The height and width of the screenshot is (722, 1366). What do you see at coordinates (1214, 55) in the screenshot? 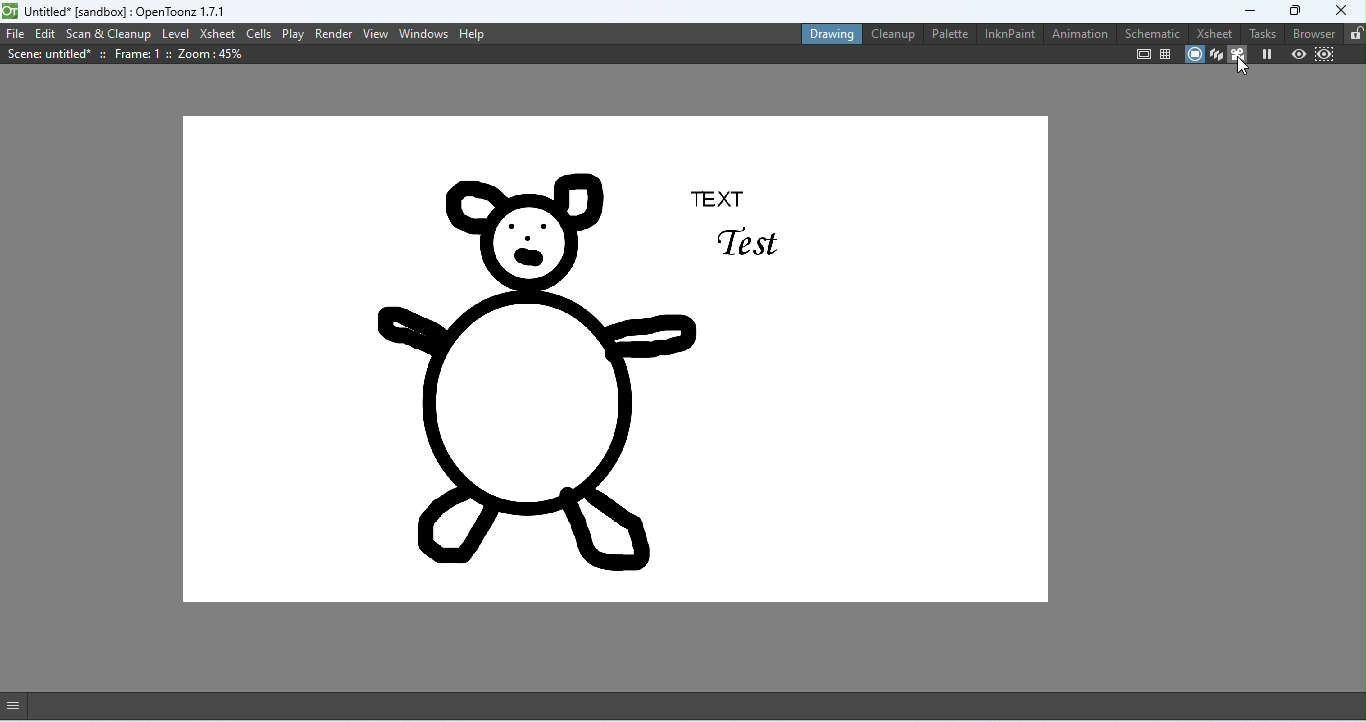
I see `3D view` at bounding box center [1214, 55].